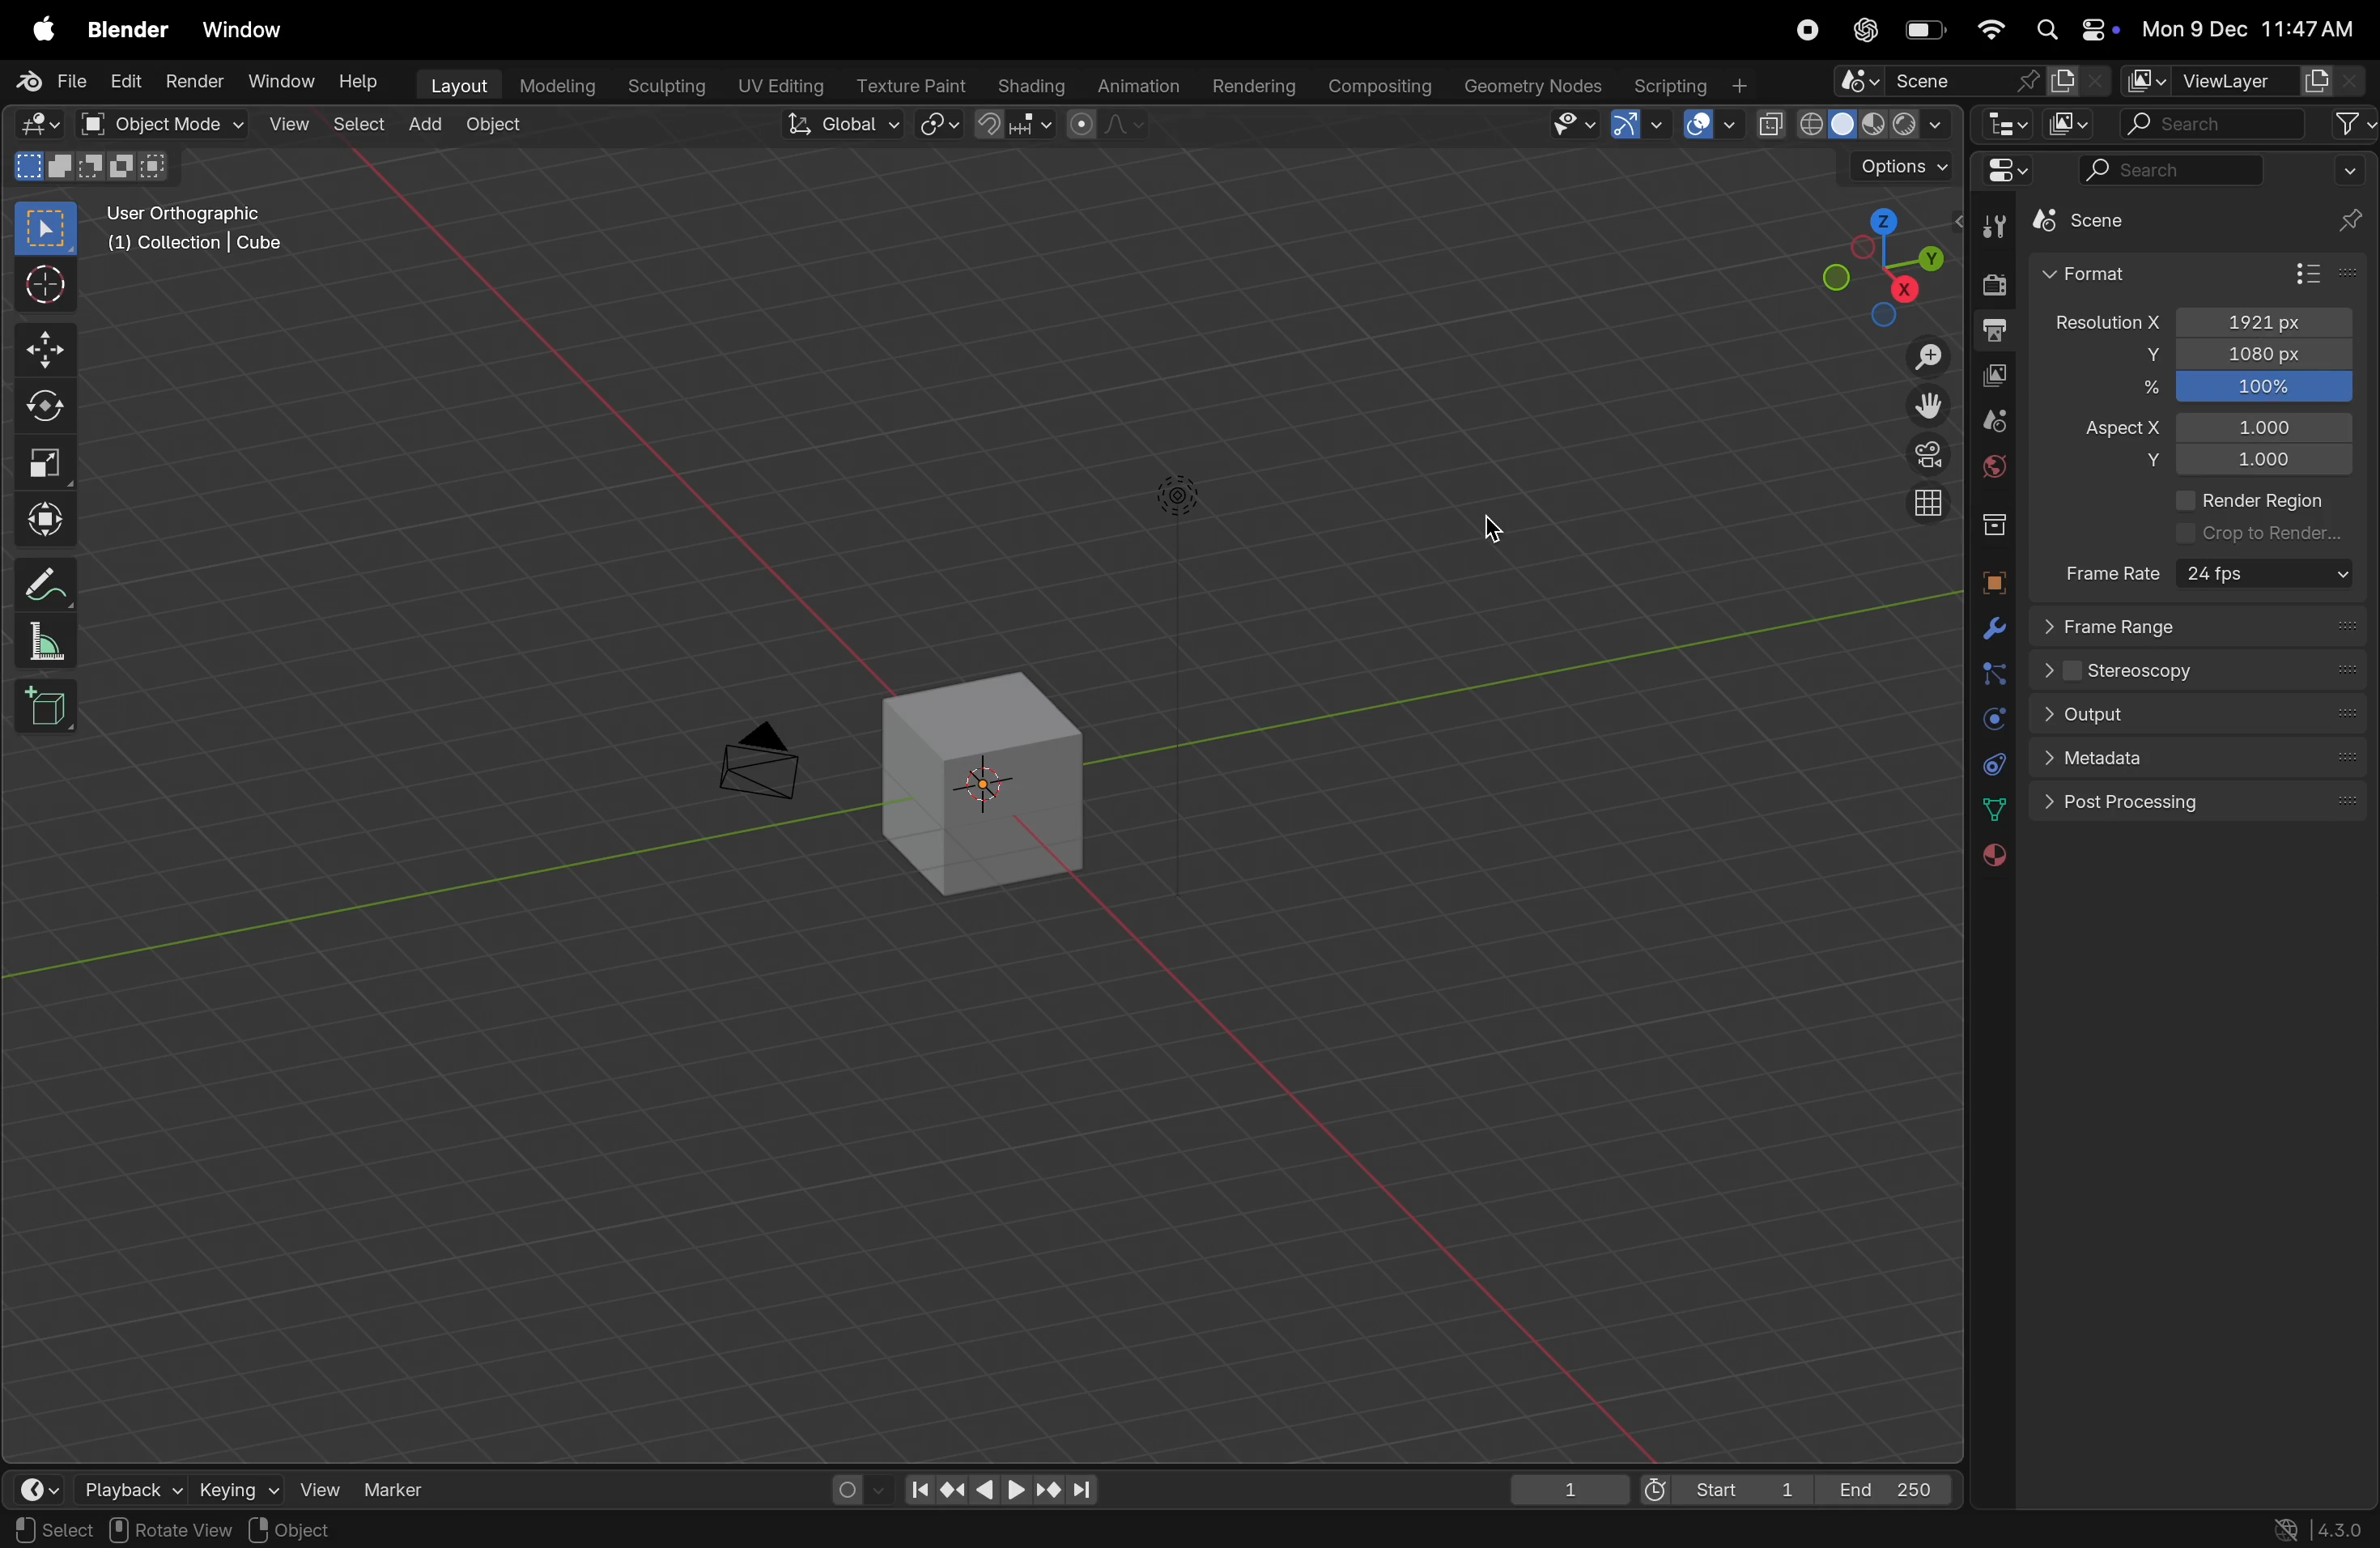 Image resolution: width=2380 pixels, height=1548 pixels. What do you see at coordinates (1918, 405) in the screenshot?
I see `move the view` at bounding box center [1918, 405].